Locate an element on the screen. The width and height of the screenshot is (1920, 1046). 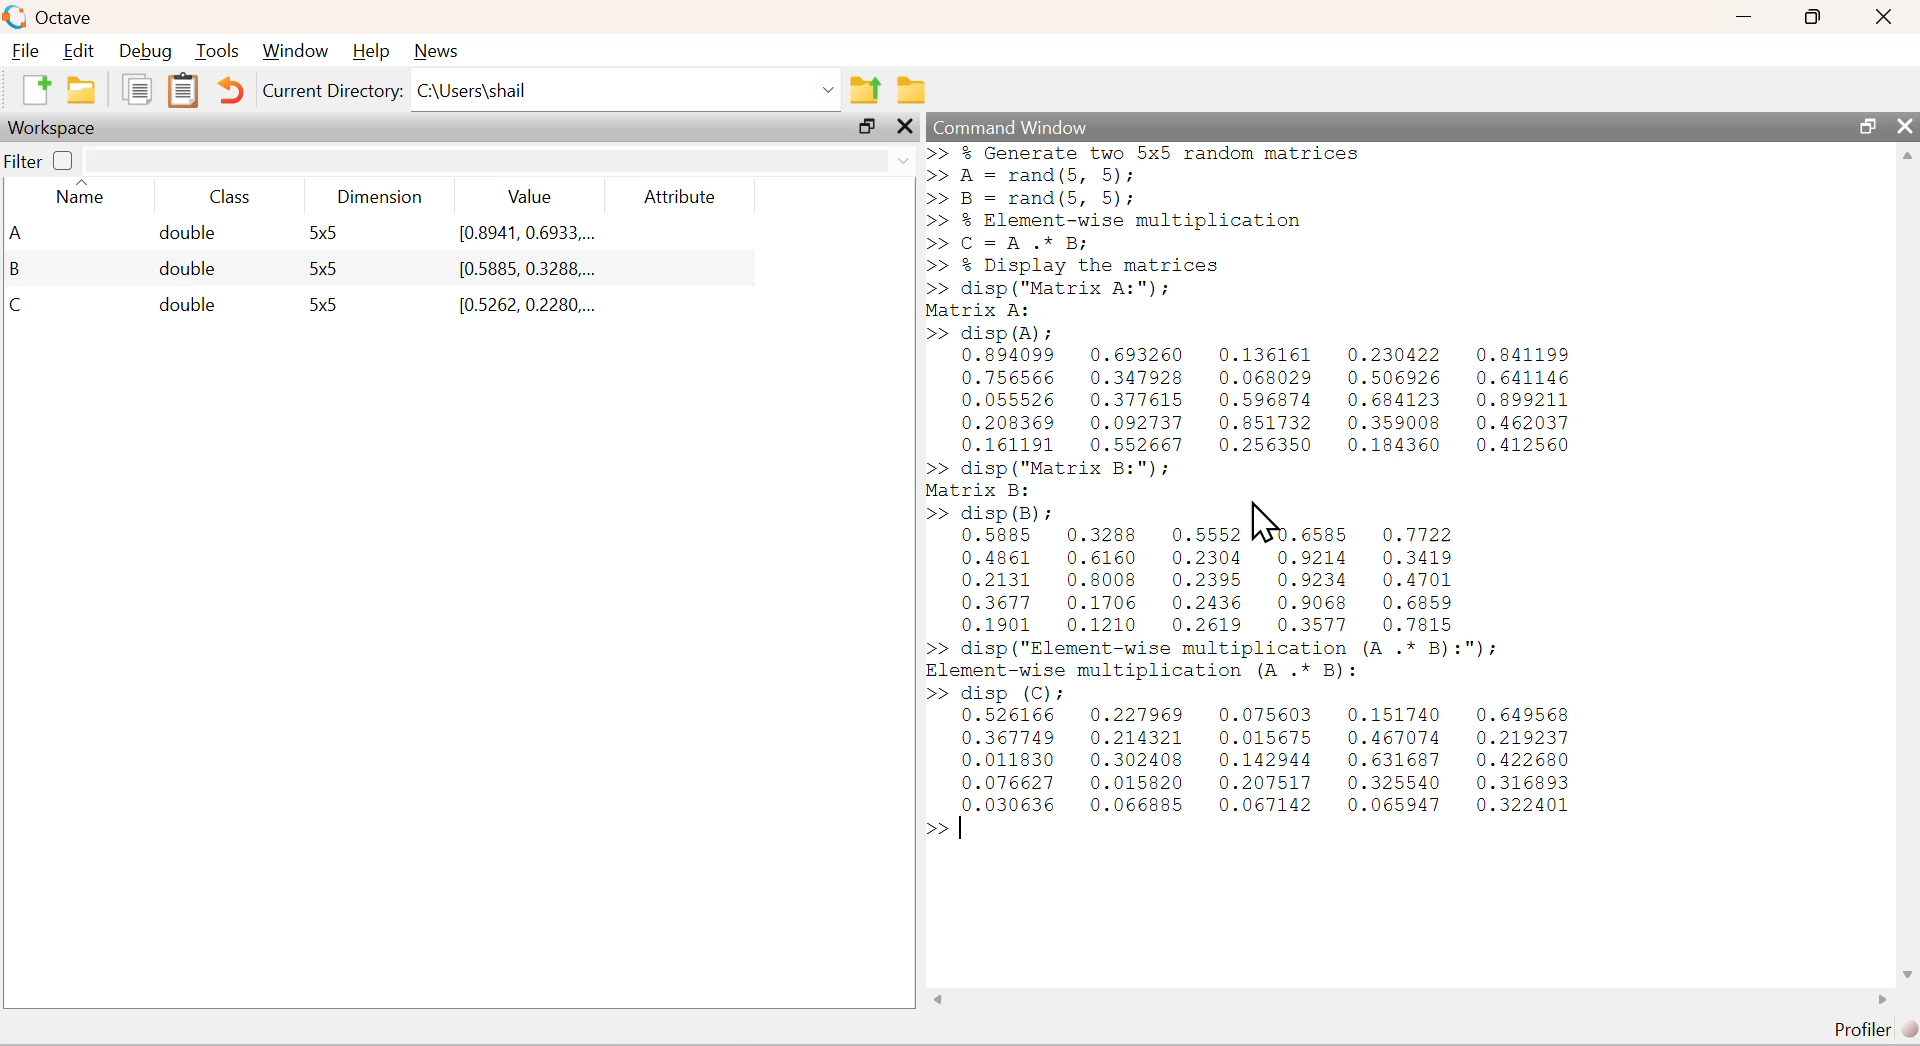
File is located at coordinates (28, 49).